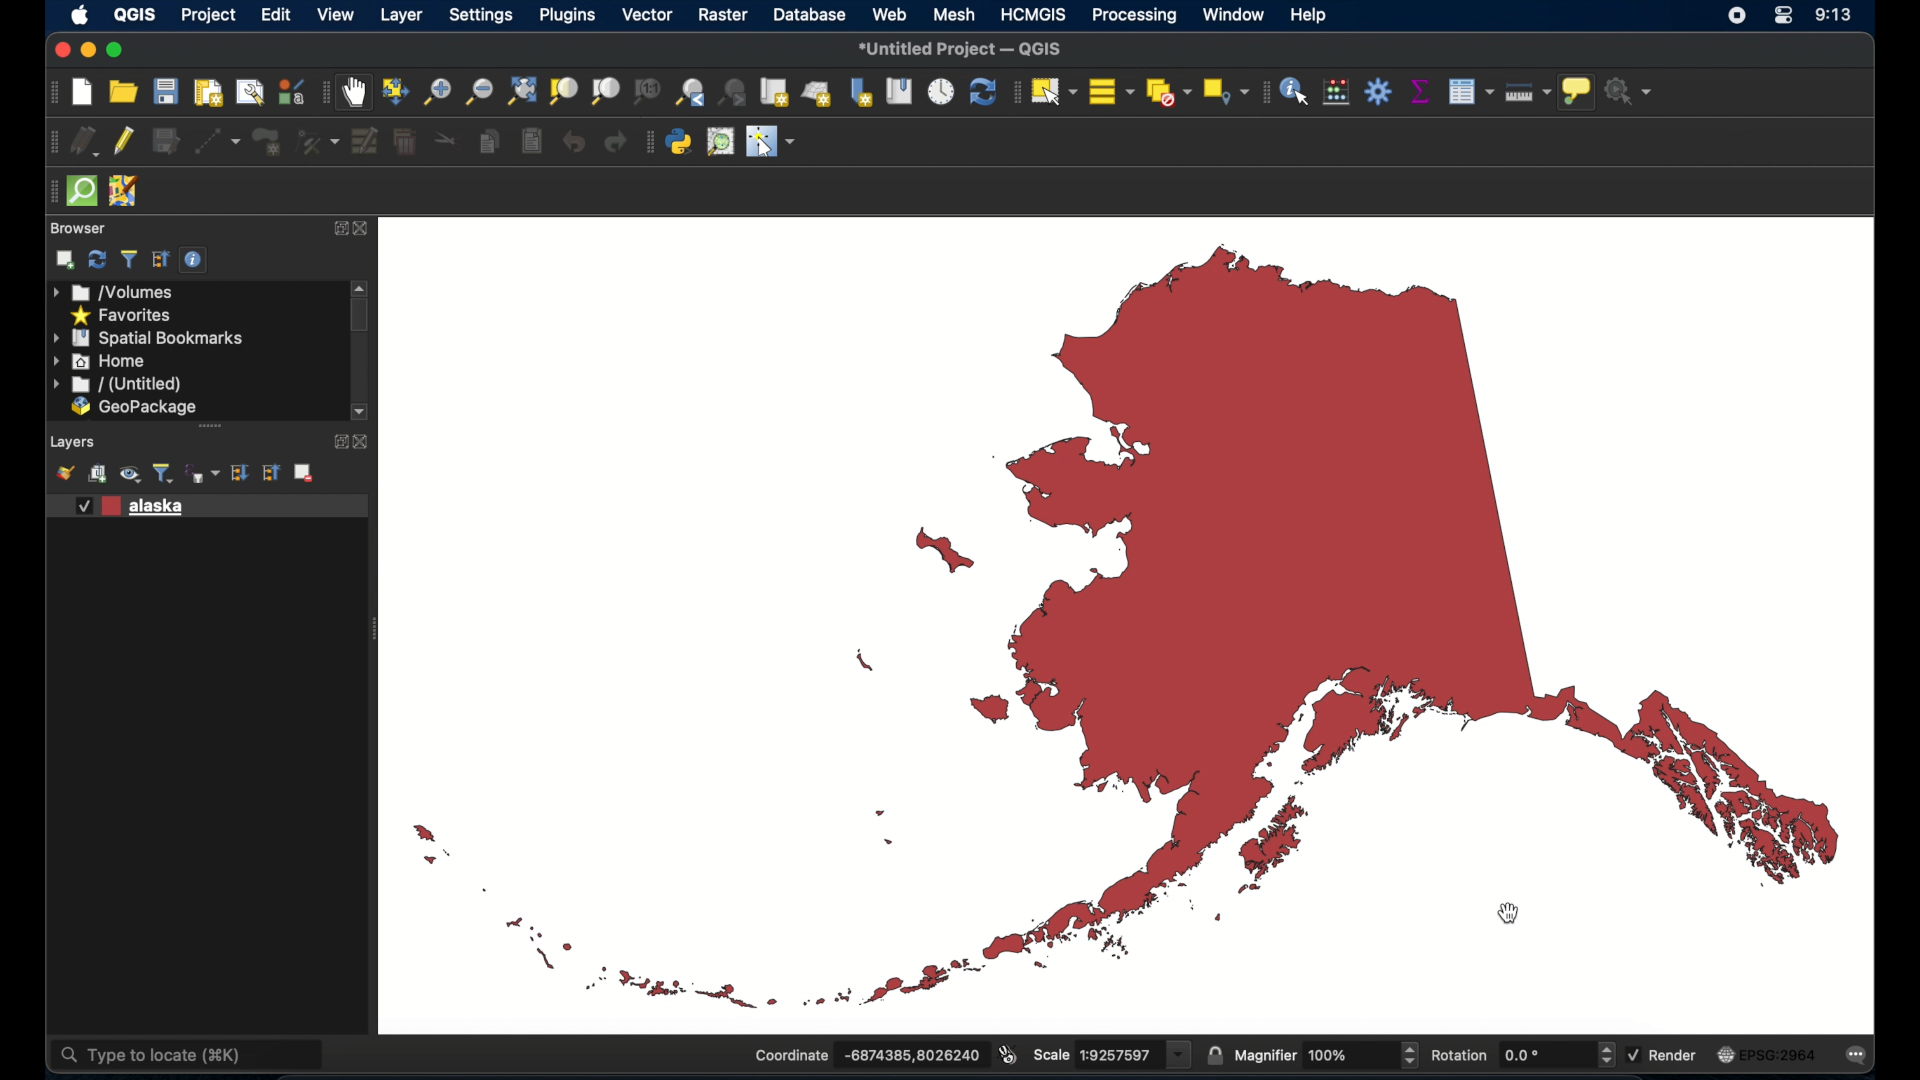 Image resolution: width=1920 pixels, height=1080 pixels. What do you see at coordinates (1316, 16) in the screenshot?
I see `help` at bounding box center [1316, 16].